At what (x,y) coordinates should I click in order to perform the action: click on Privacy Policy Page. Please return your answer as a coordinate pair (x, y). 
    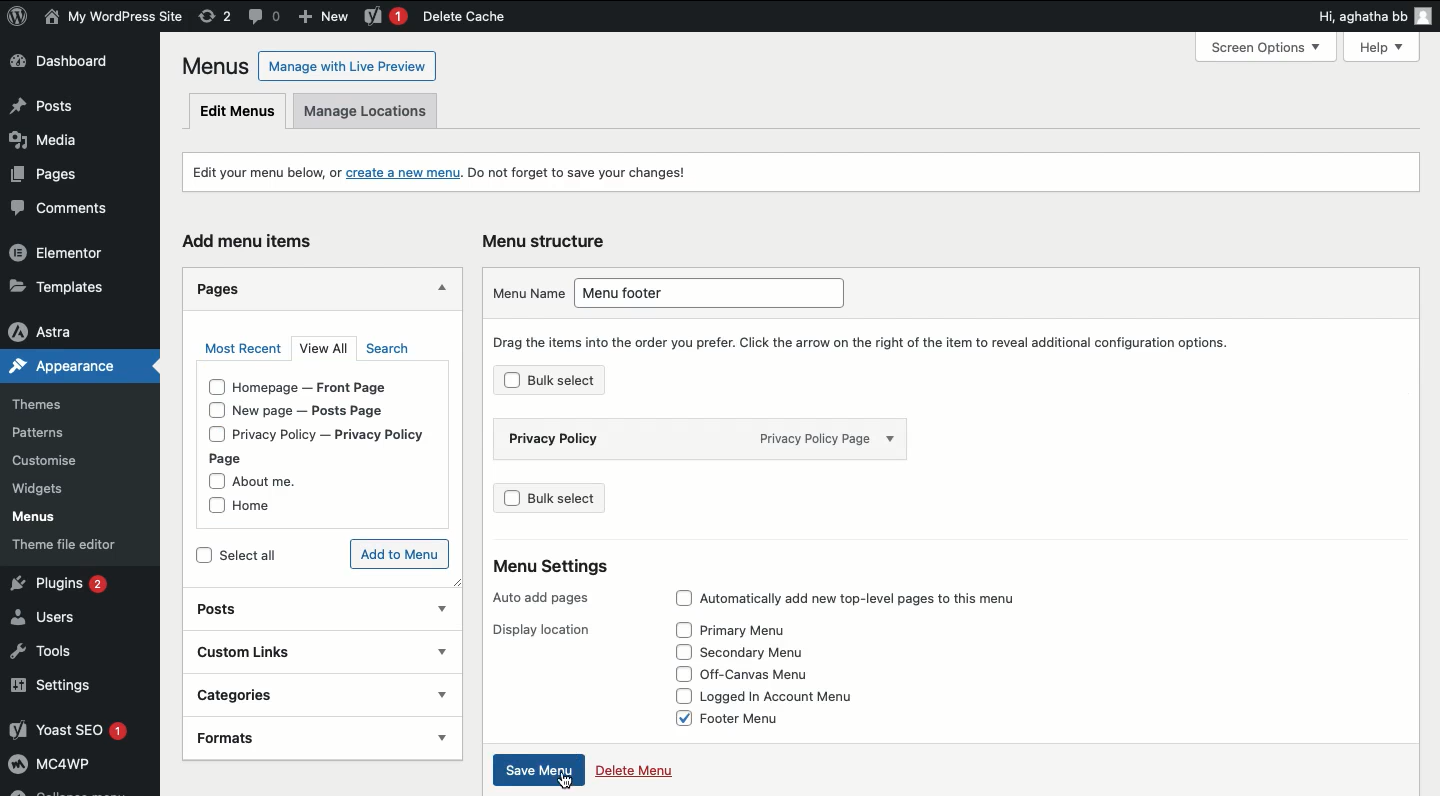
    Looking at the image, I should click on (846, 437).